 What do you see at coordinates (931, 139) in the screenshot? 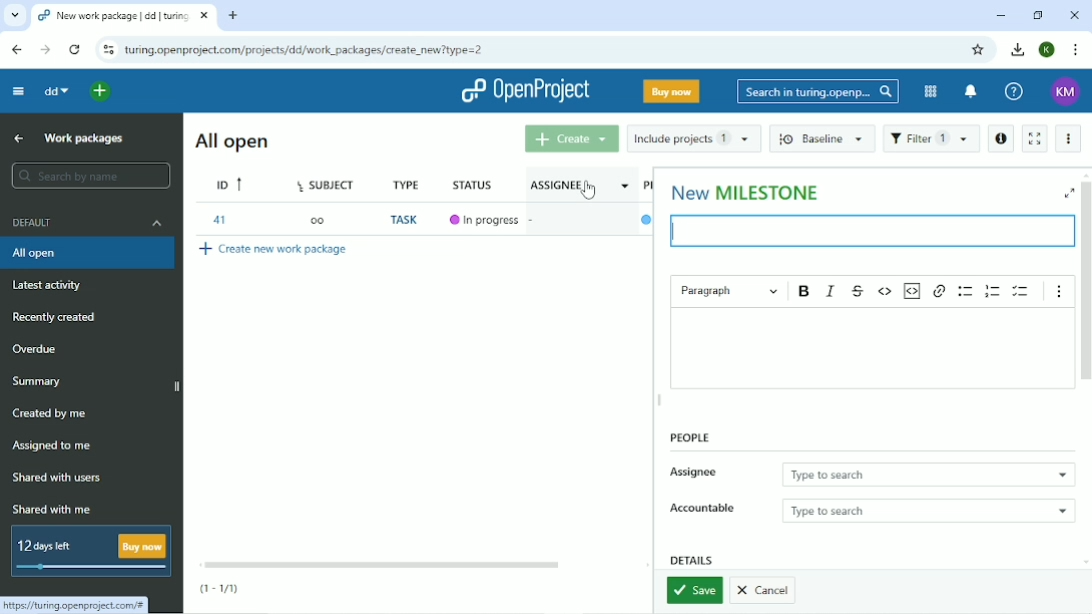
I see `Filter 1` at bounding box center [931, 139].